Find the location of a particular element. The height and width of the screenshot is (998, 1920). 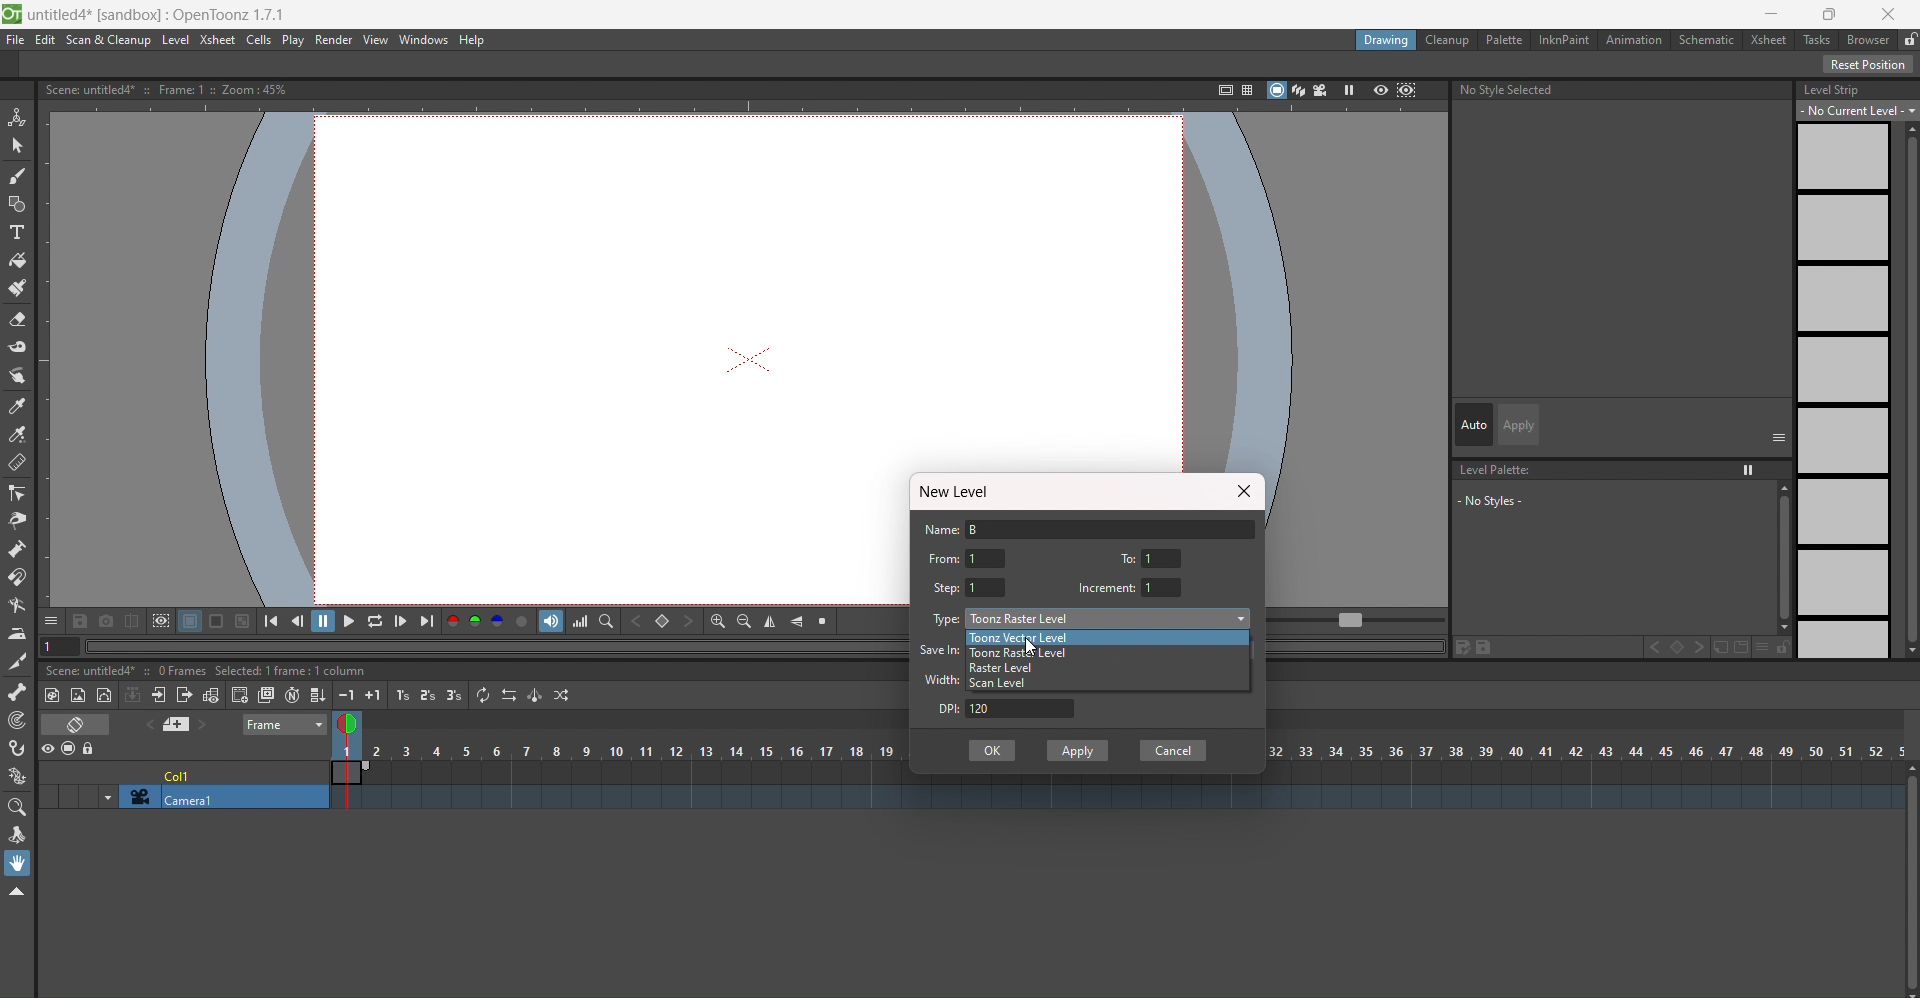

no styles is located at coordinates (1512, 500).